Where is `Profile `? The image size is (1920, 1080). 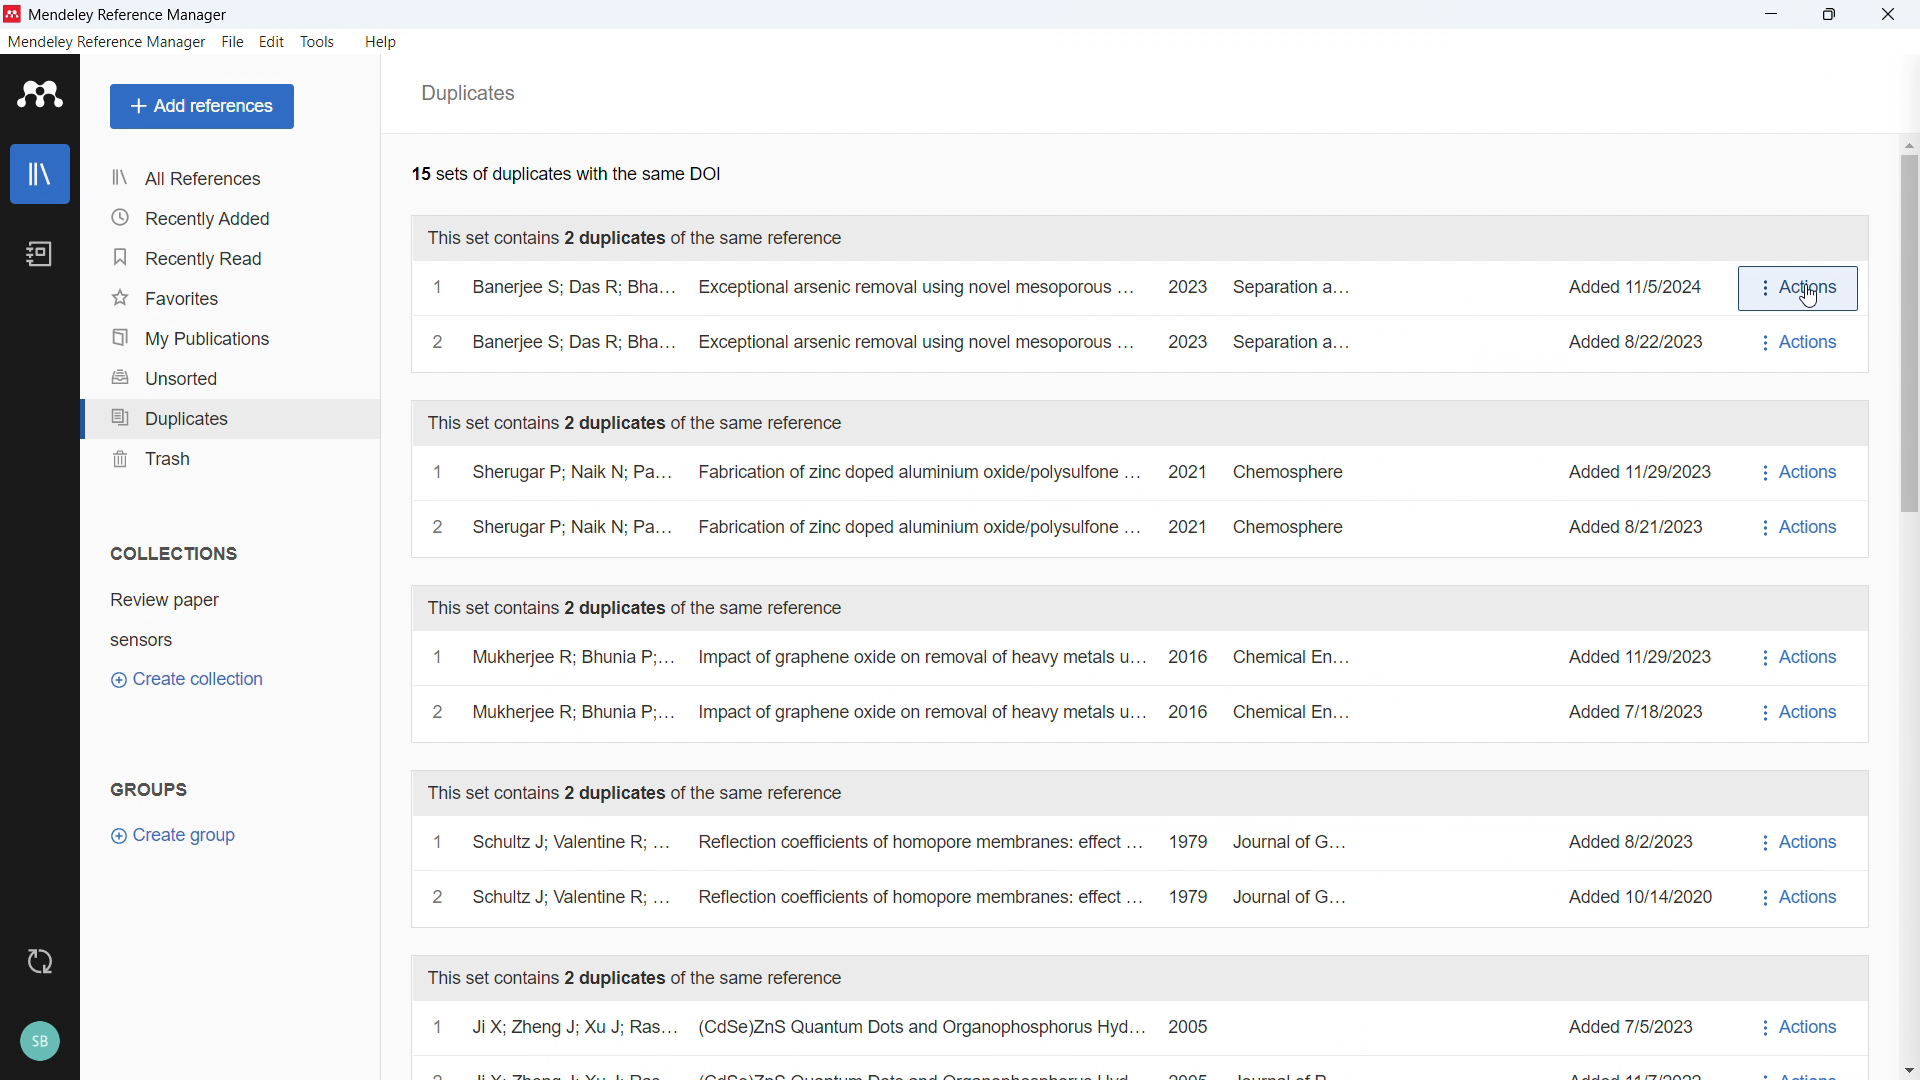 Profile  is located at coordinates (39, 1038).